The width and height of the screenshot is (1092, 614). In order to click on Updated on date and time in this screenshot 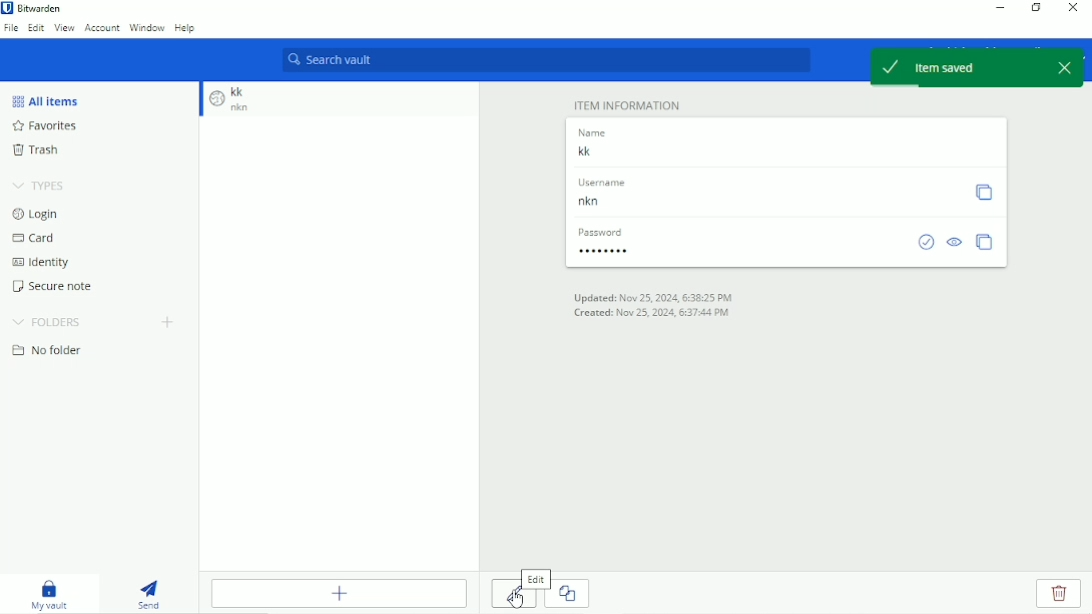, I will do `click(652, 296)`.